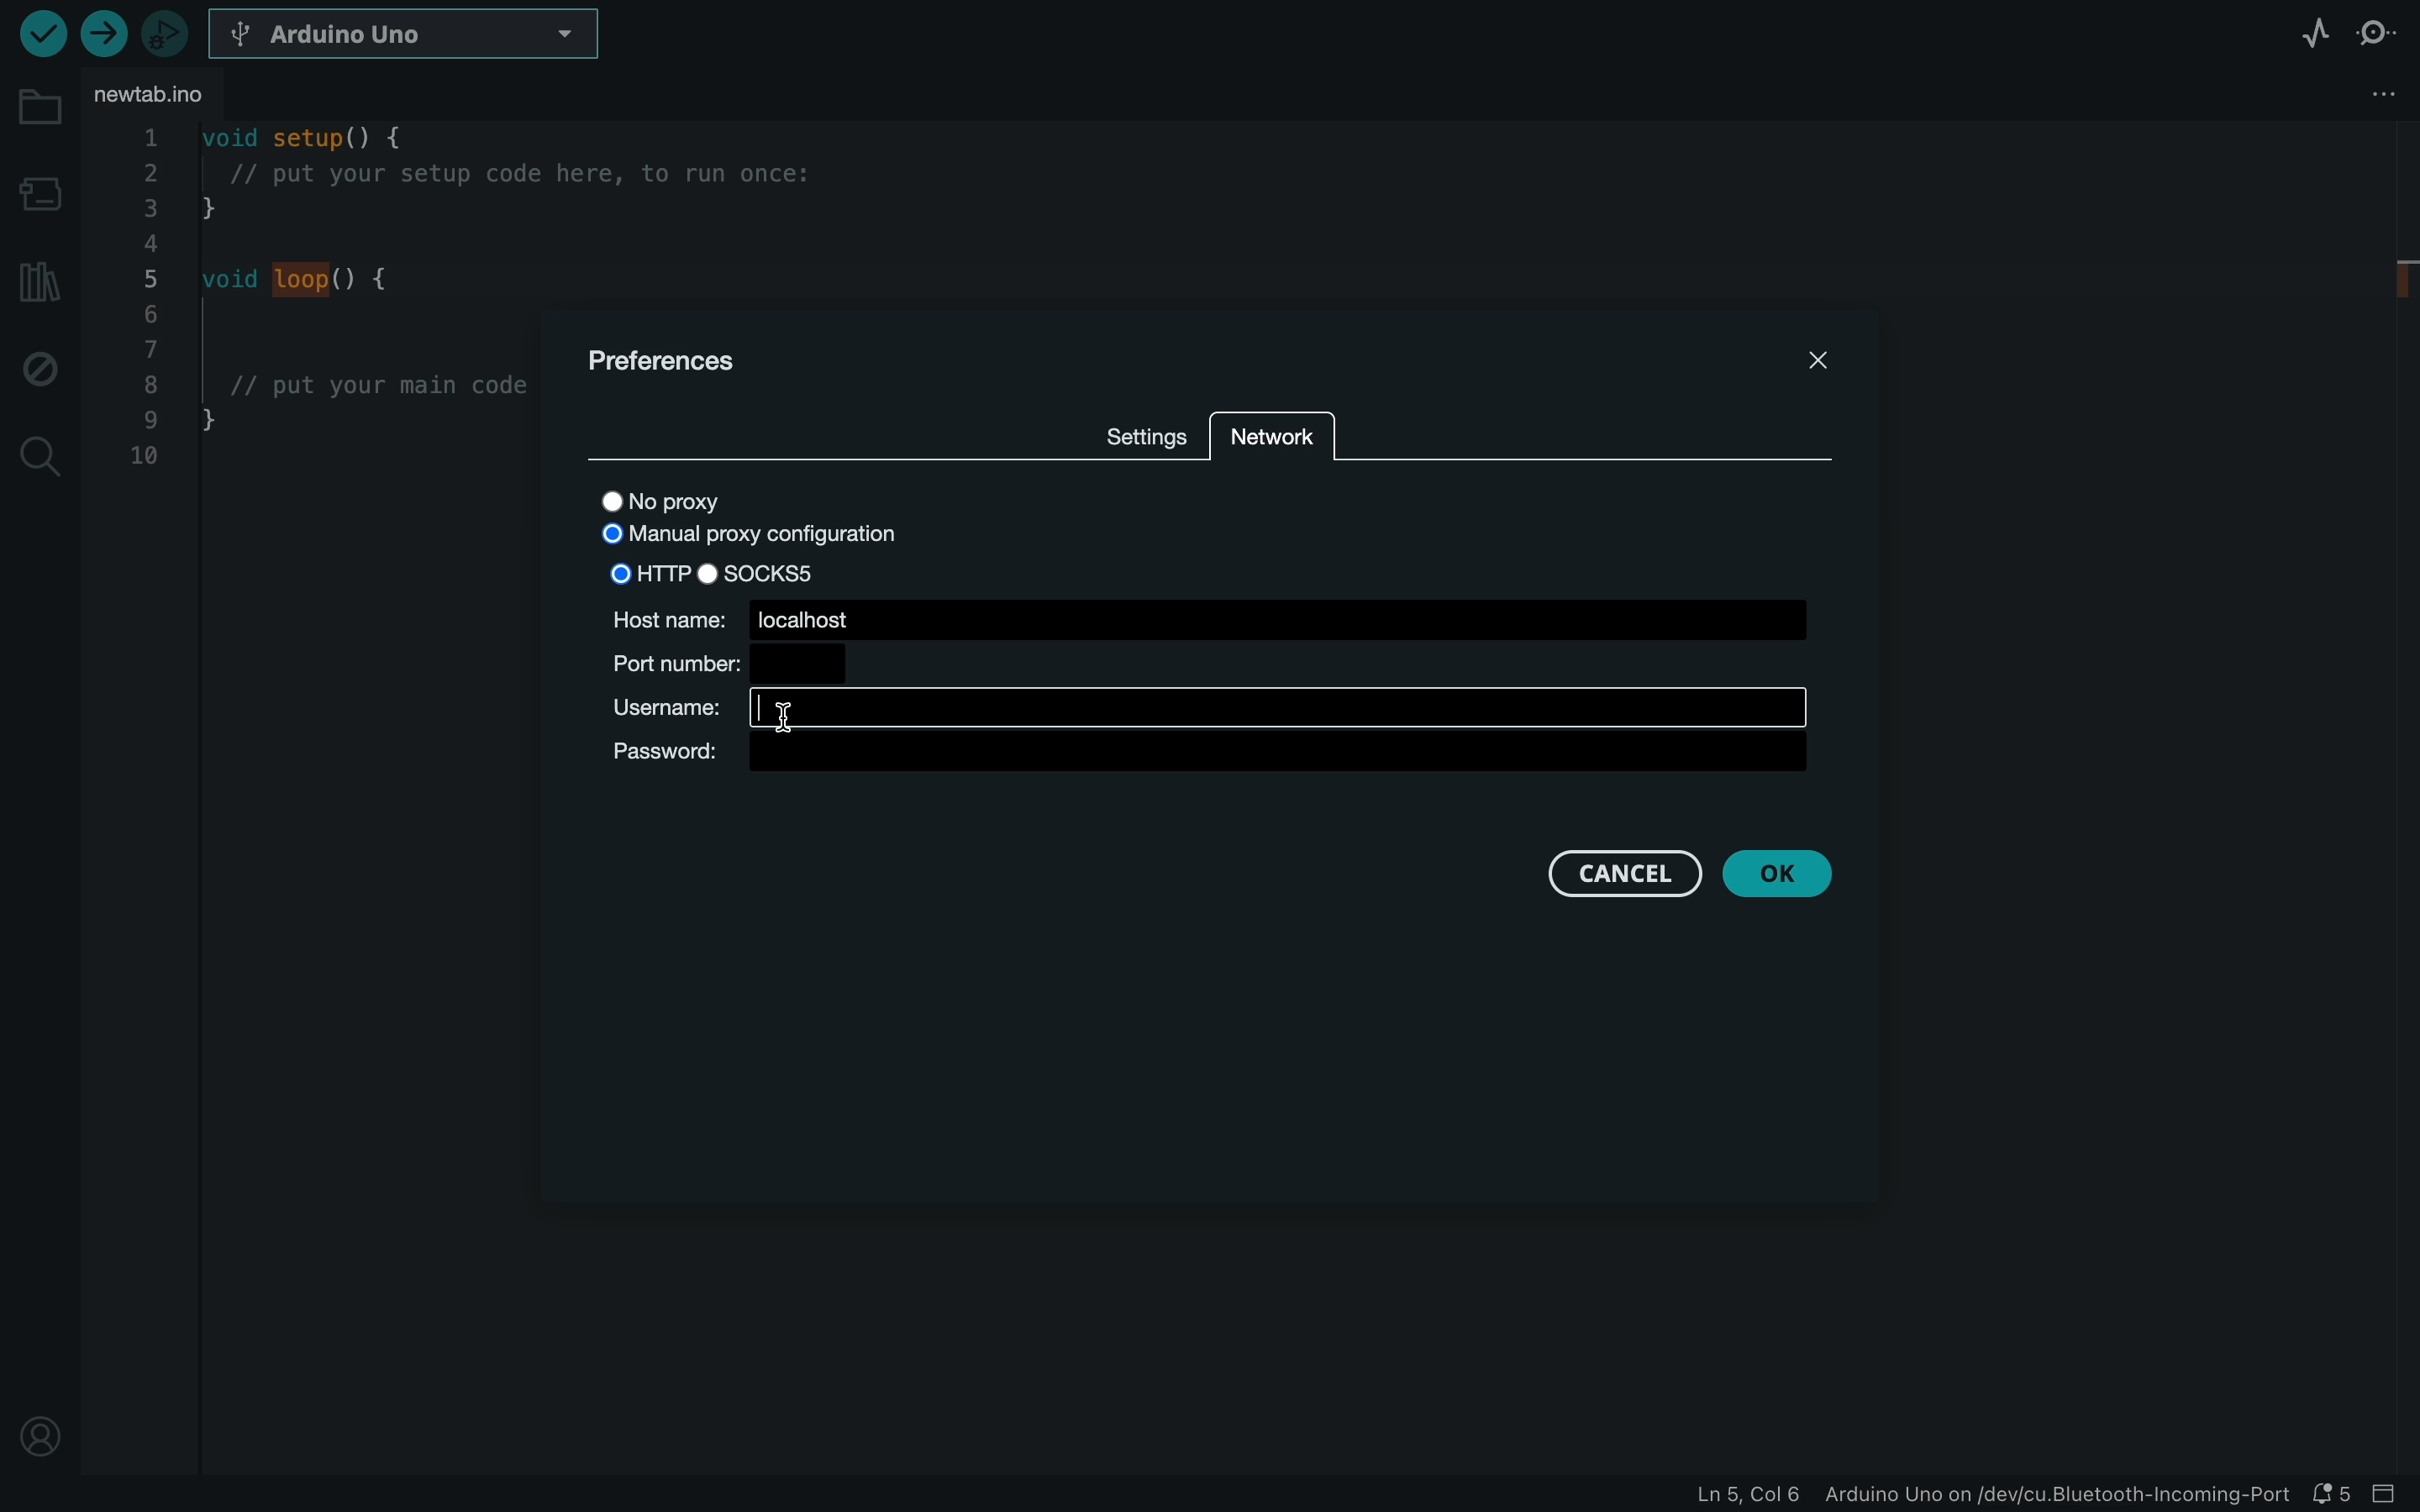 The height and width of the screenshot is (1512, 2420). I want to click on serial monitor, so click(2376, 40).